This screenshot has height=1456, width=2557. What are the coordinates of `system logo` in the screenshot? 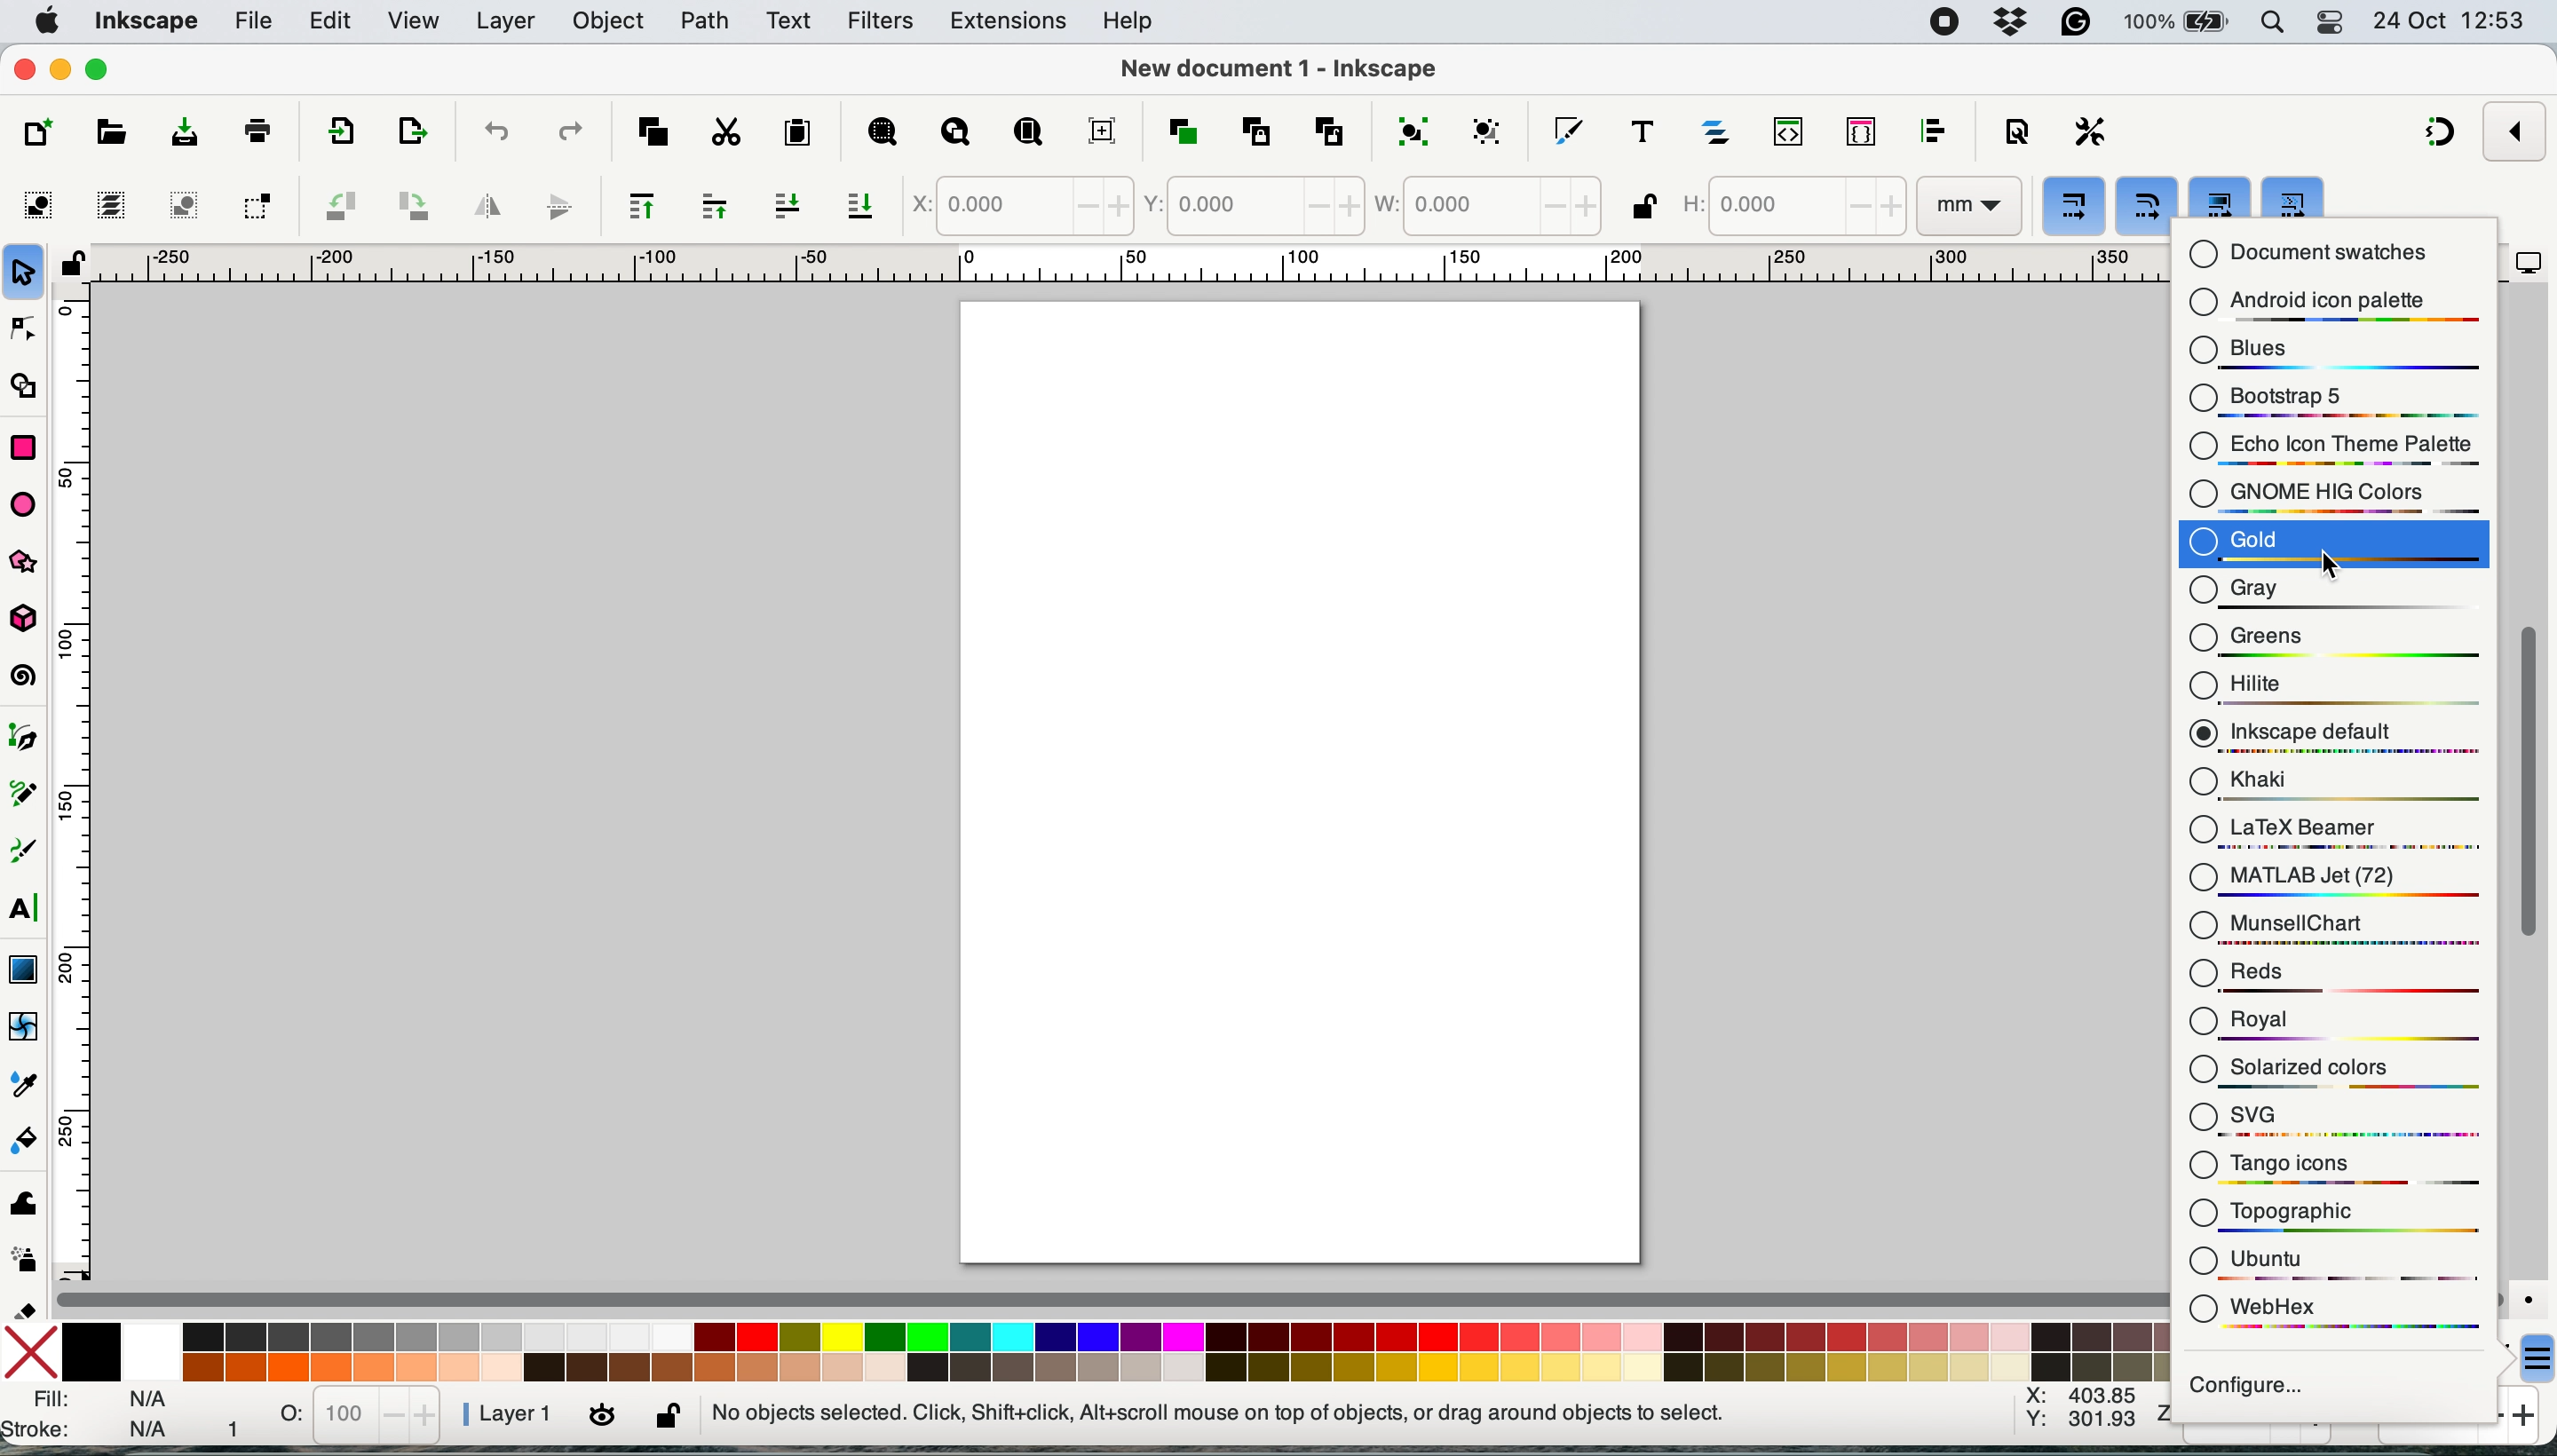 It's located at (48, 23).